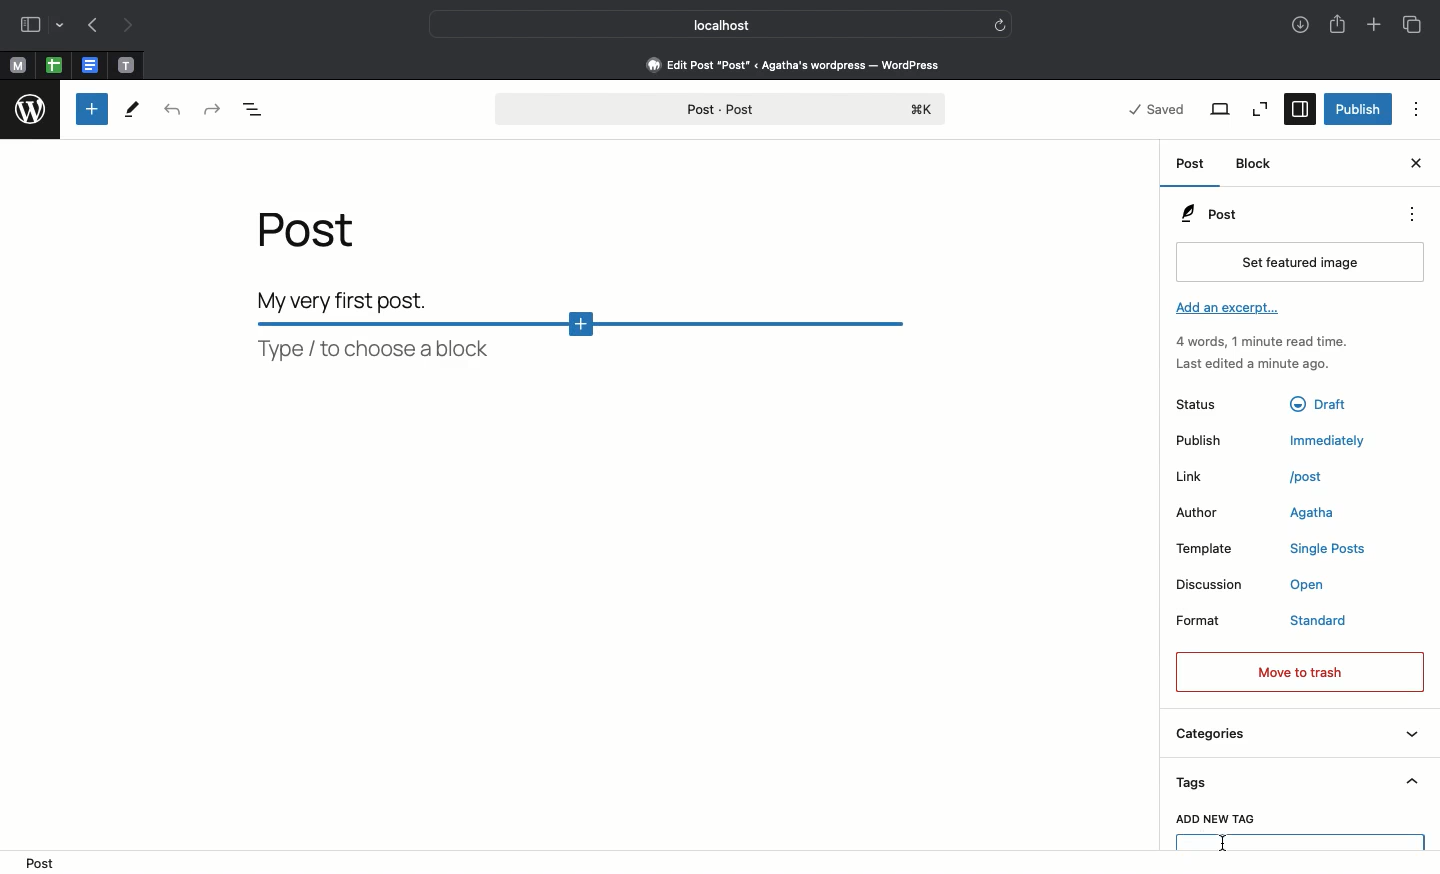 The image size is (1440, 874). What do you see at coordinates (1302, 671) in the screenshot?
I see `Move to trash` at bounding box center [1302, 671].